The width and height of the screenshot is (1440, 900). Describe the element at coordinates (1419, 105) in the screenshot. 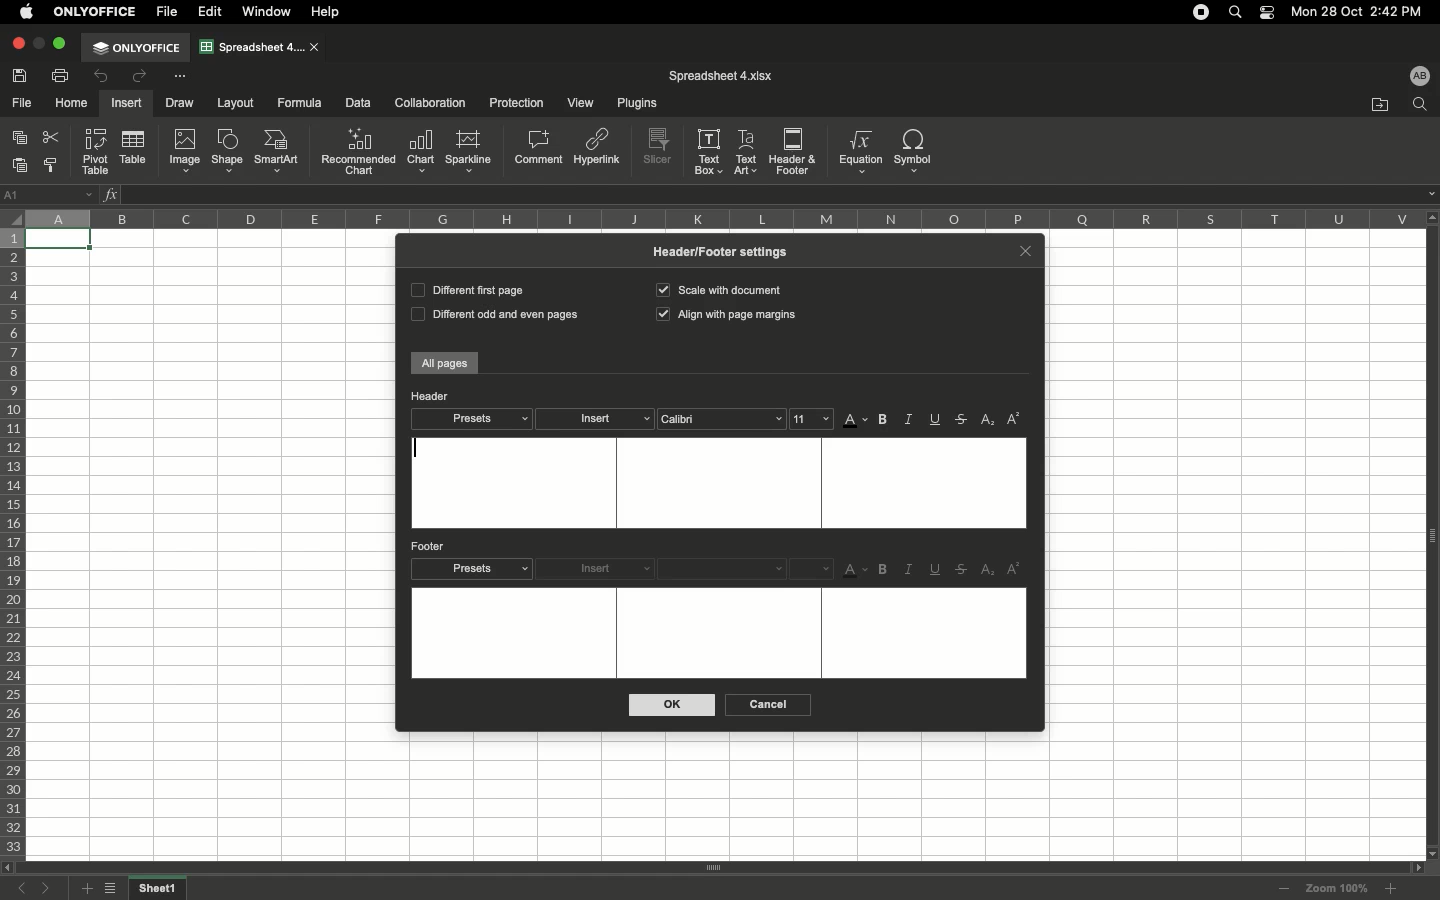

I see `Find` at that location.